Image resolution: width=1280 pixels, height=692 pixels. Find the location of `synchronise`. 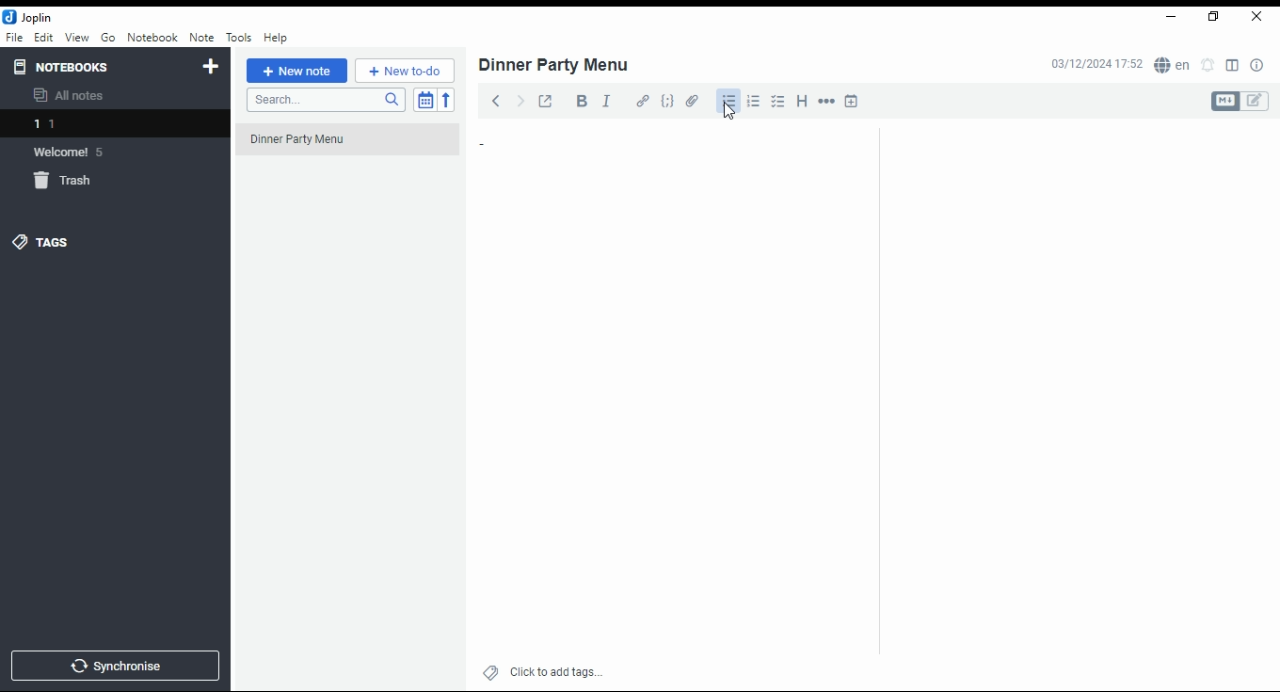

synchronise is located at coordinates (115, 666).